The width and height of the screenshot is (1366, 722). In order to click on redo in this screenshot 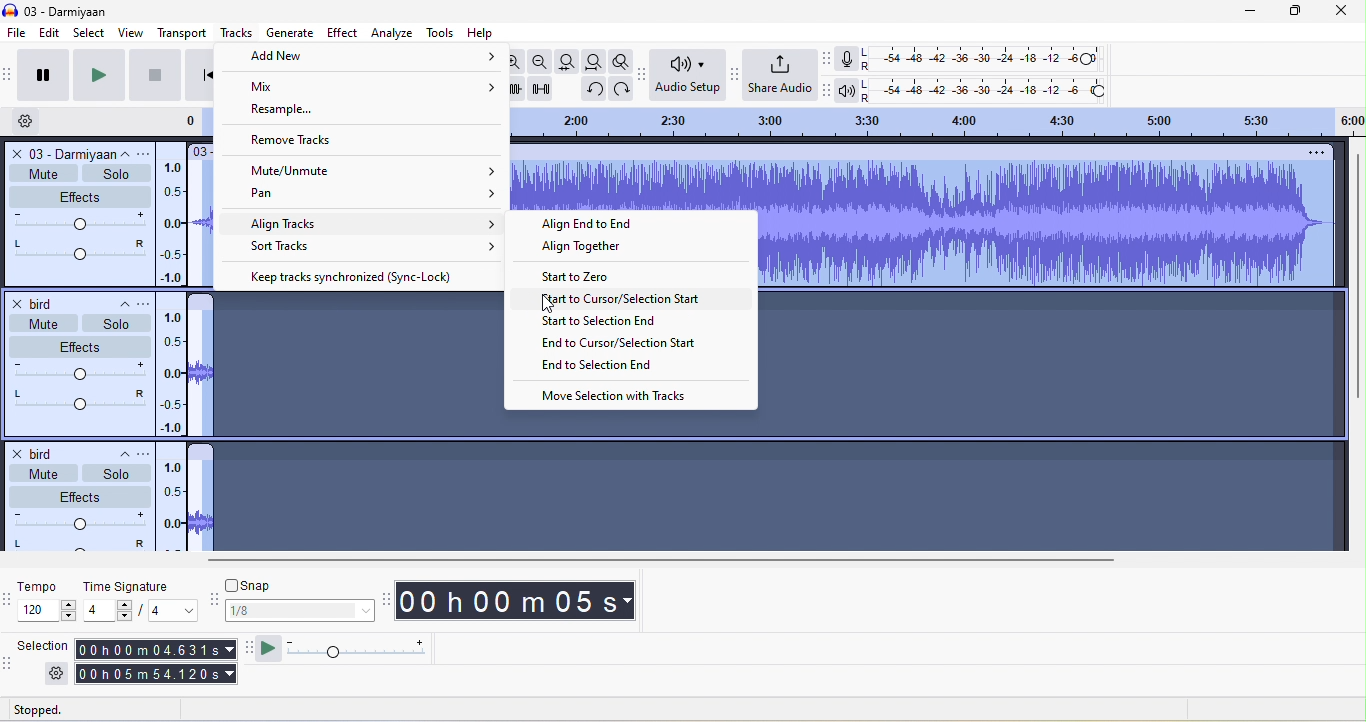, I will do `click(623, 88)`.